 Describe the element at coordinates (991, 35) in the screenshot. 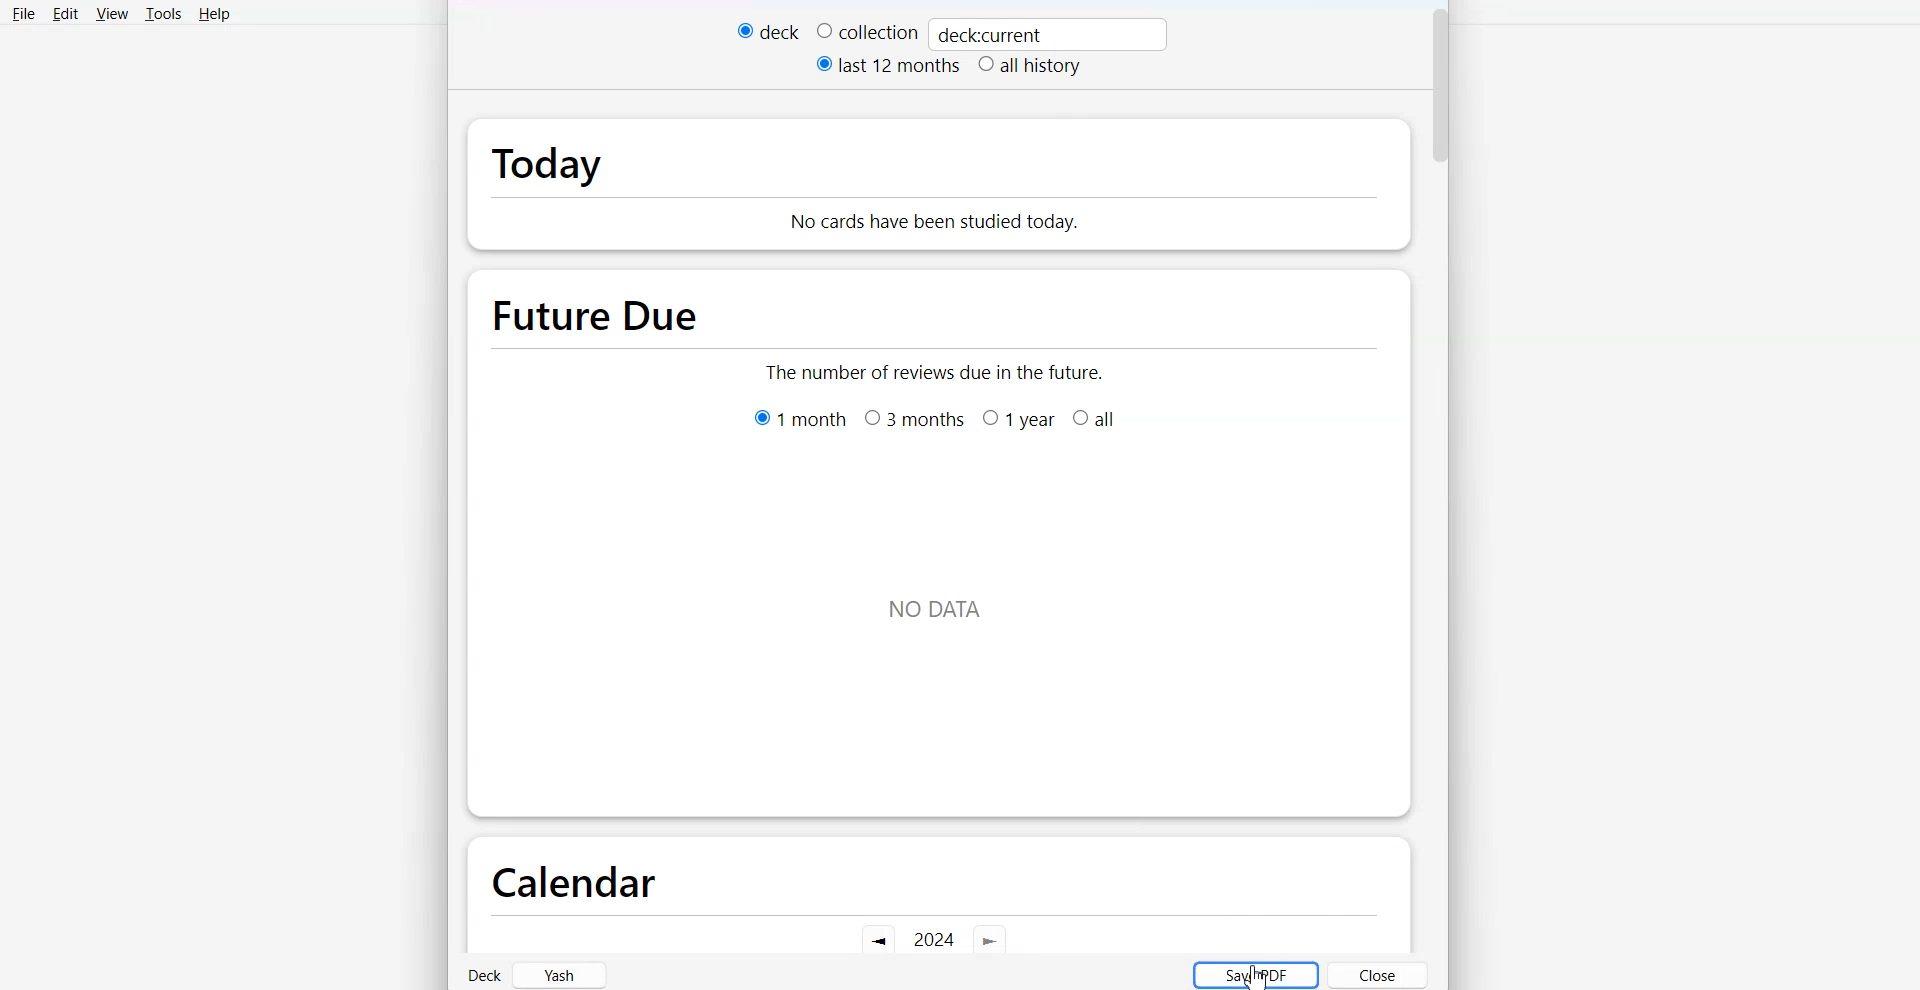

I see `Text` at that location.